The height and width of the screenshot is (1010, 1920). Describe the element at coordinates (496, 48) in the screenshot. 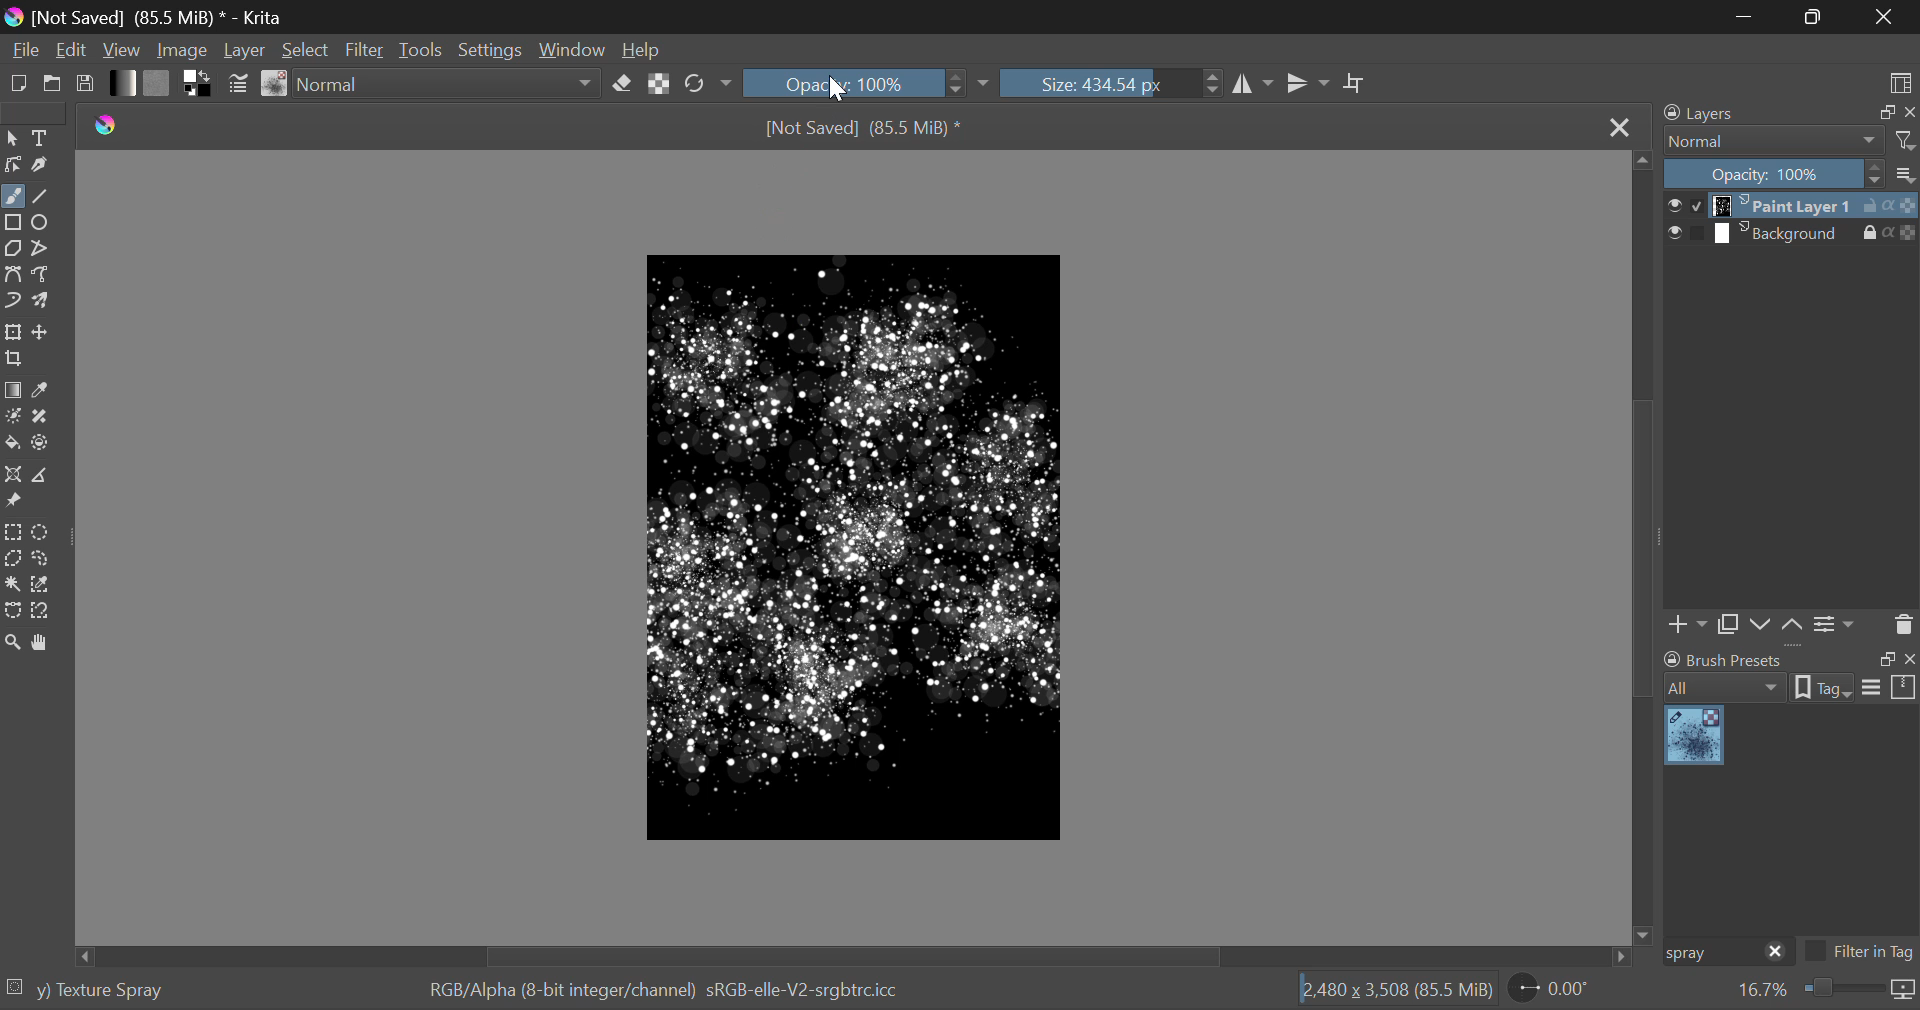

I see `Settings` at that location.